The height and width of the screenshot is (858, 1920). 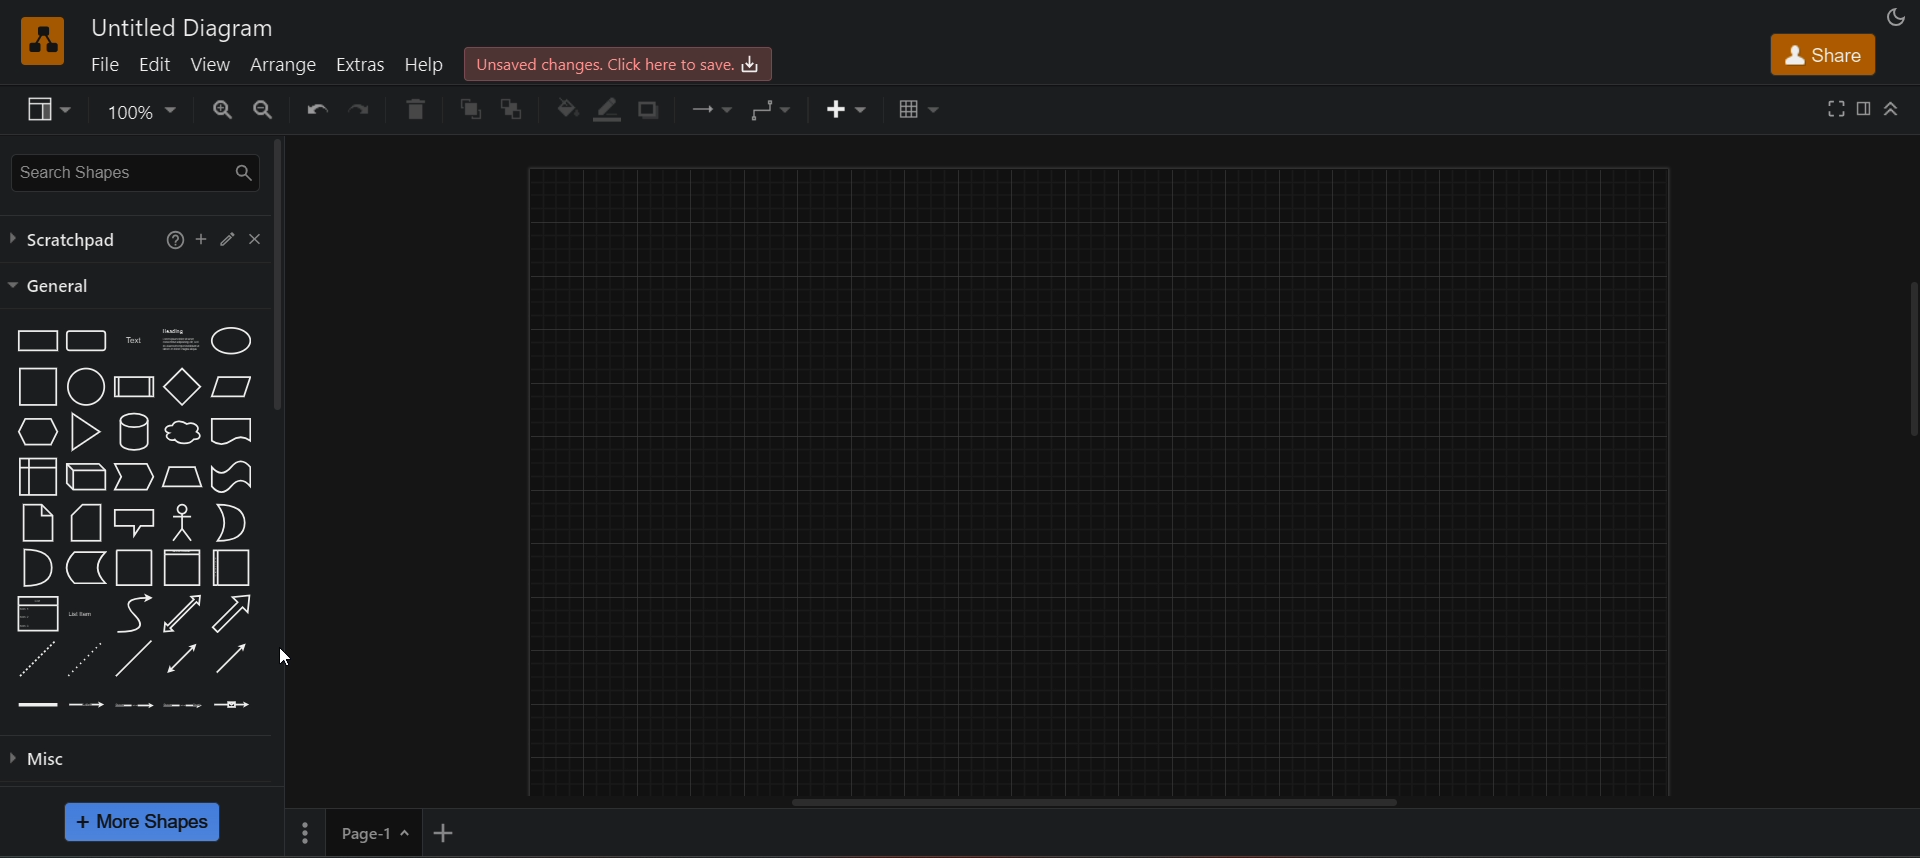 What do you see at coordinates (285, 657) in the screenshot?
I see `cursor` at bounding box center [285, 657].